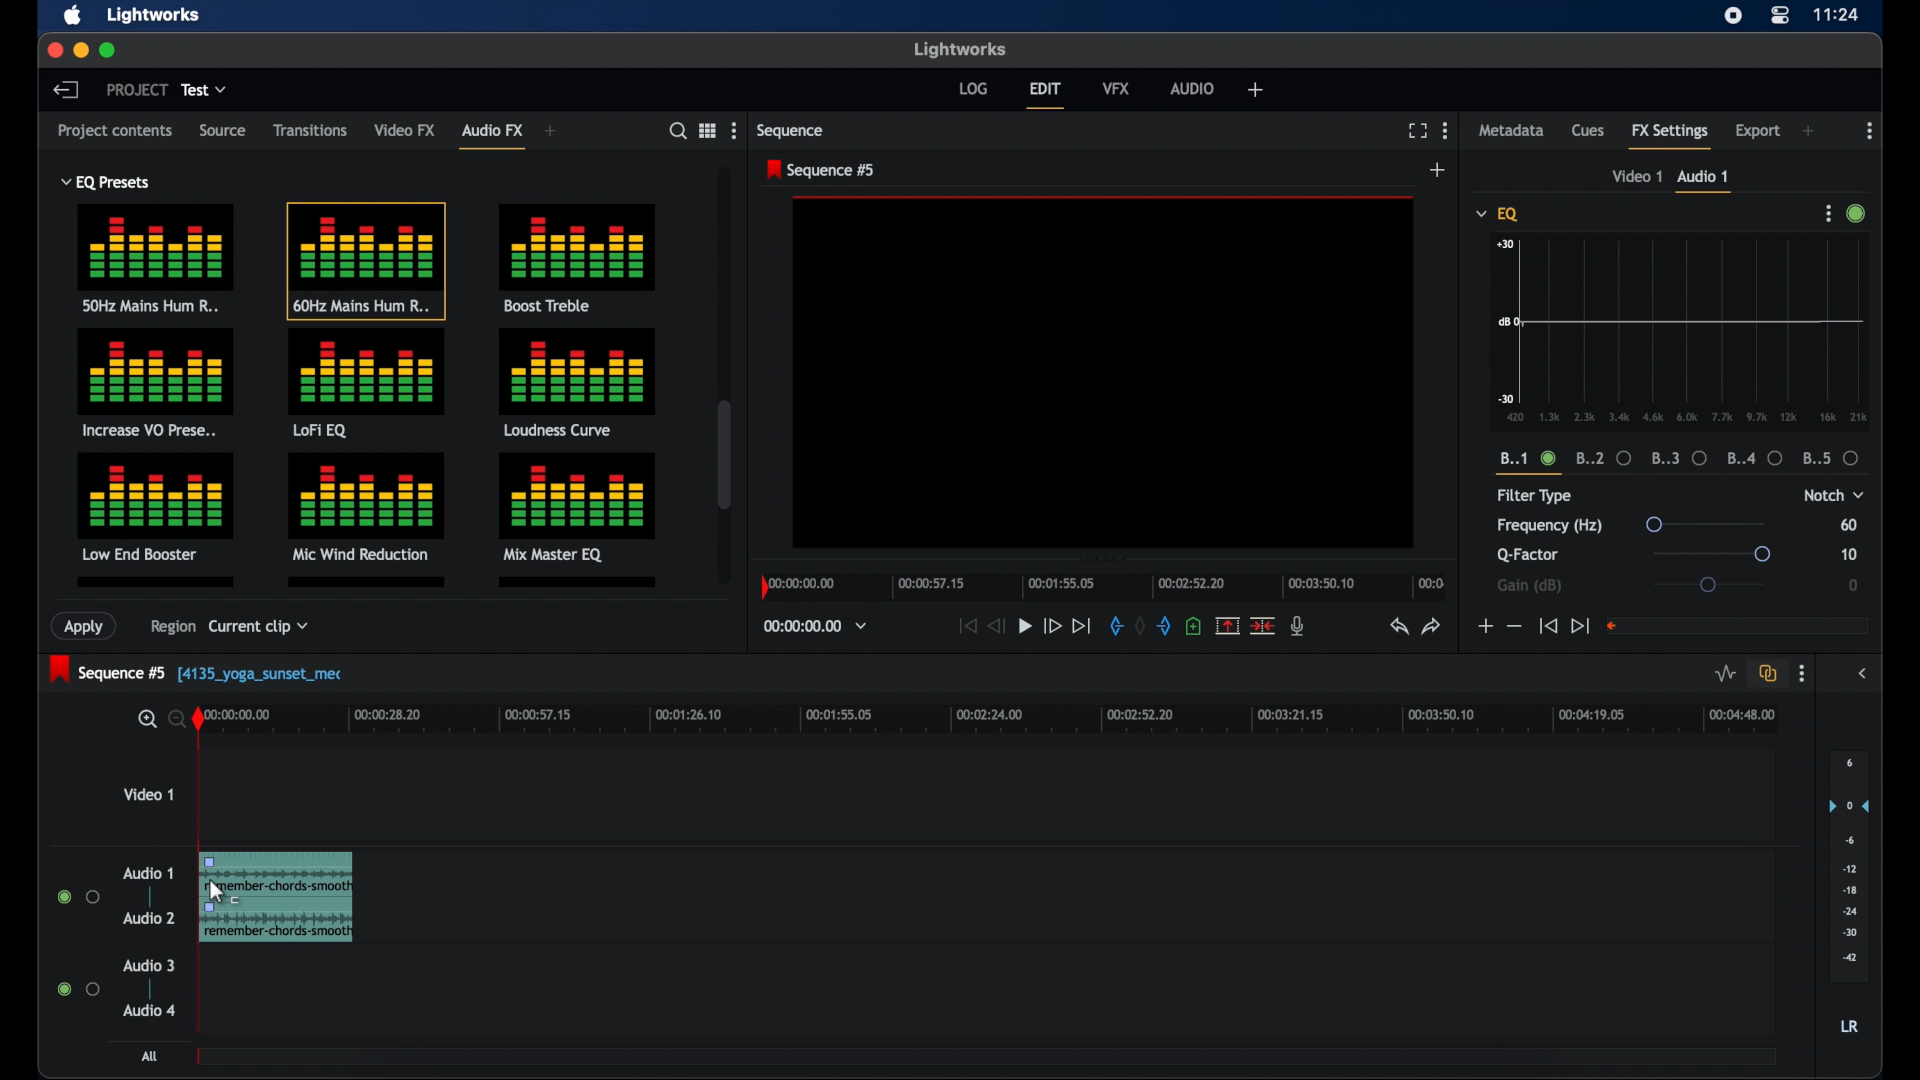 The image size is (1920, 1080). What do you see at coordinates (1854, 586) in the screenshot?
I see `0` at bounding box center [1854, 586].